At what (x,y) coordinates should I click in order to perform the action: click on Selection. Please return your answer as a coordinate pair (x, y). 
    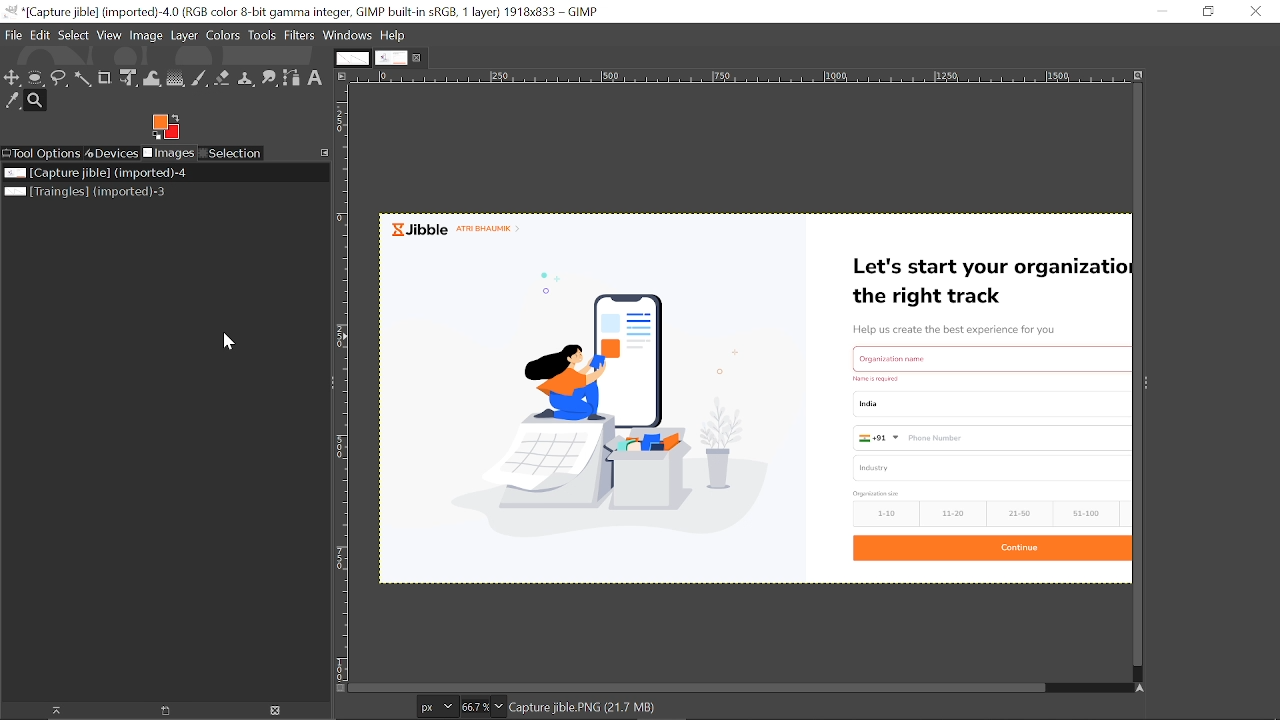
    Looking at the image, I should click on (232, 154).